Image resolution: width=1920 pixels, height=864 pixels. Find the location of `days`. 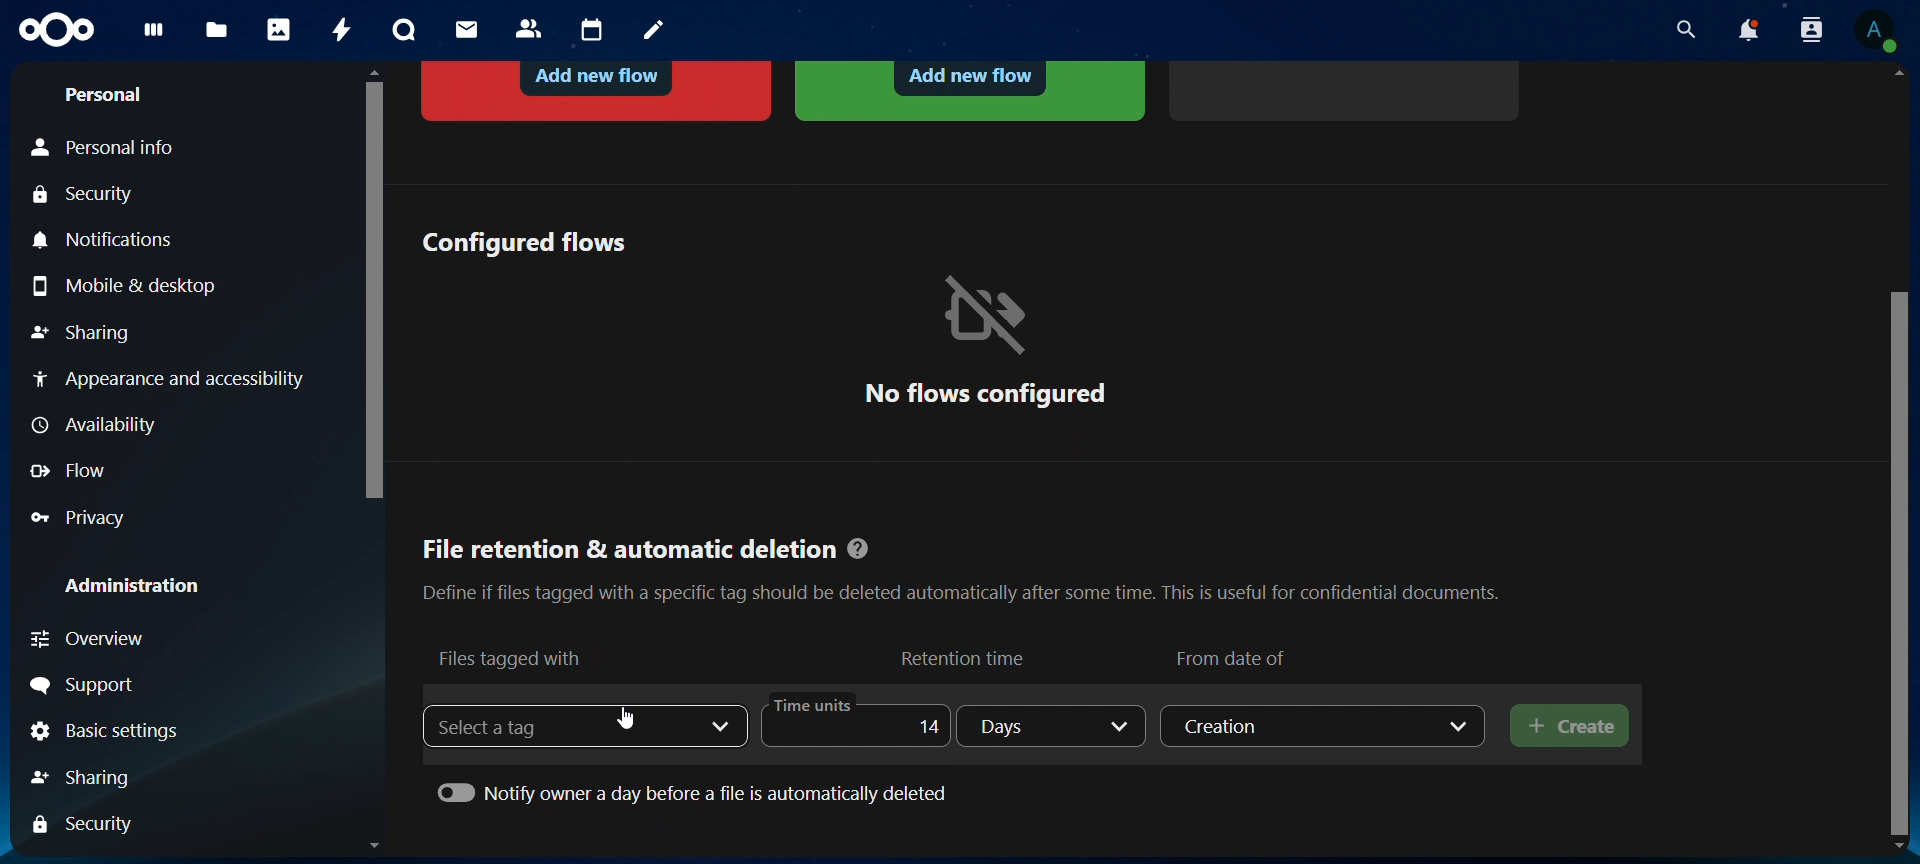

days is located at coordinates (1054, 726).